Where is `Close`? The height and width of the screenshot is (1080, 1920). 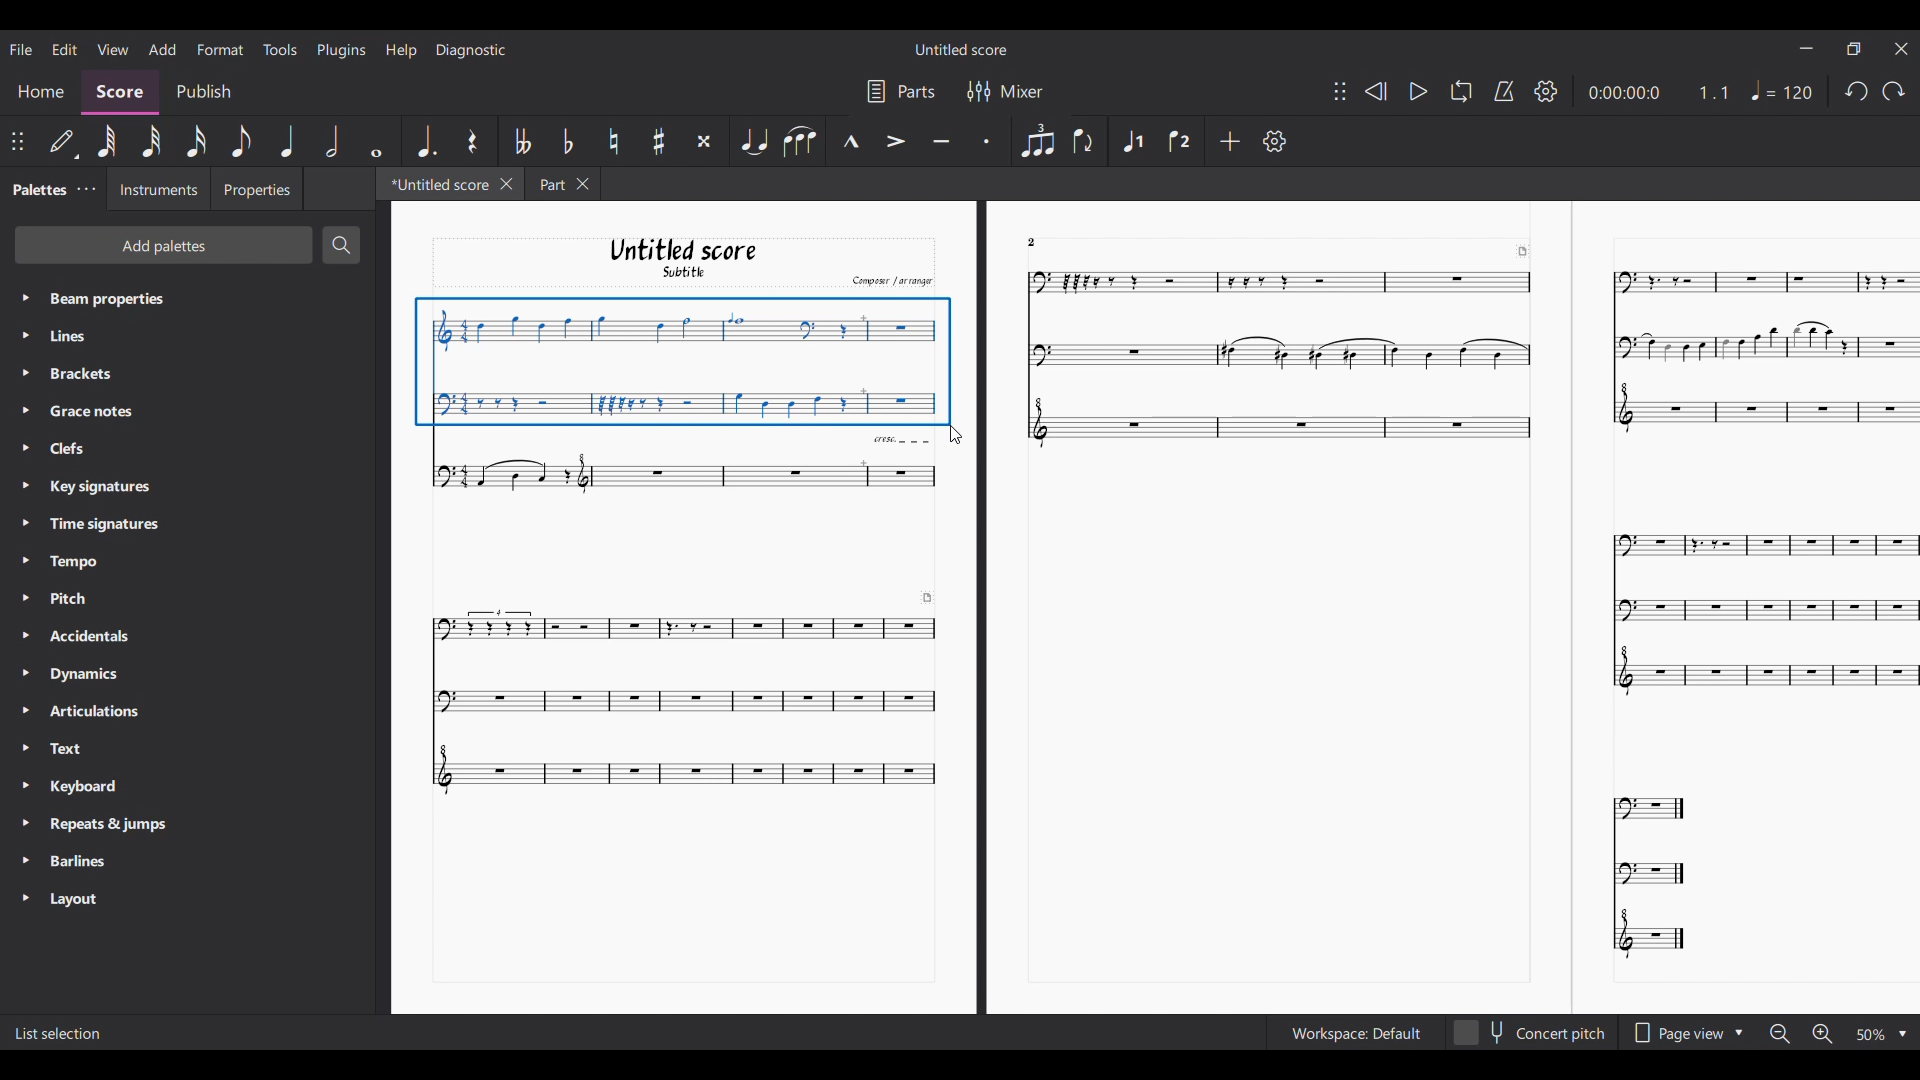 Close is located at coordinates (586, 184).